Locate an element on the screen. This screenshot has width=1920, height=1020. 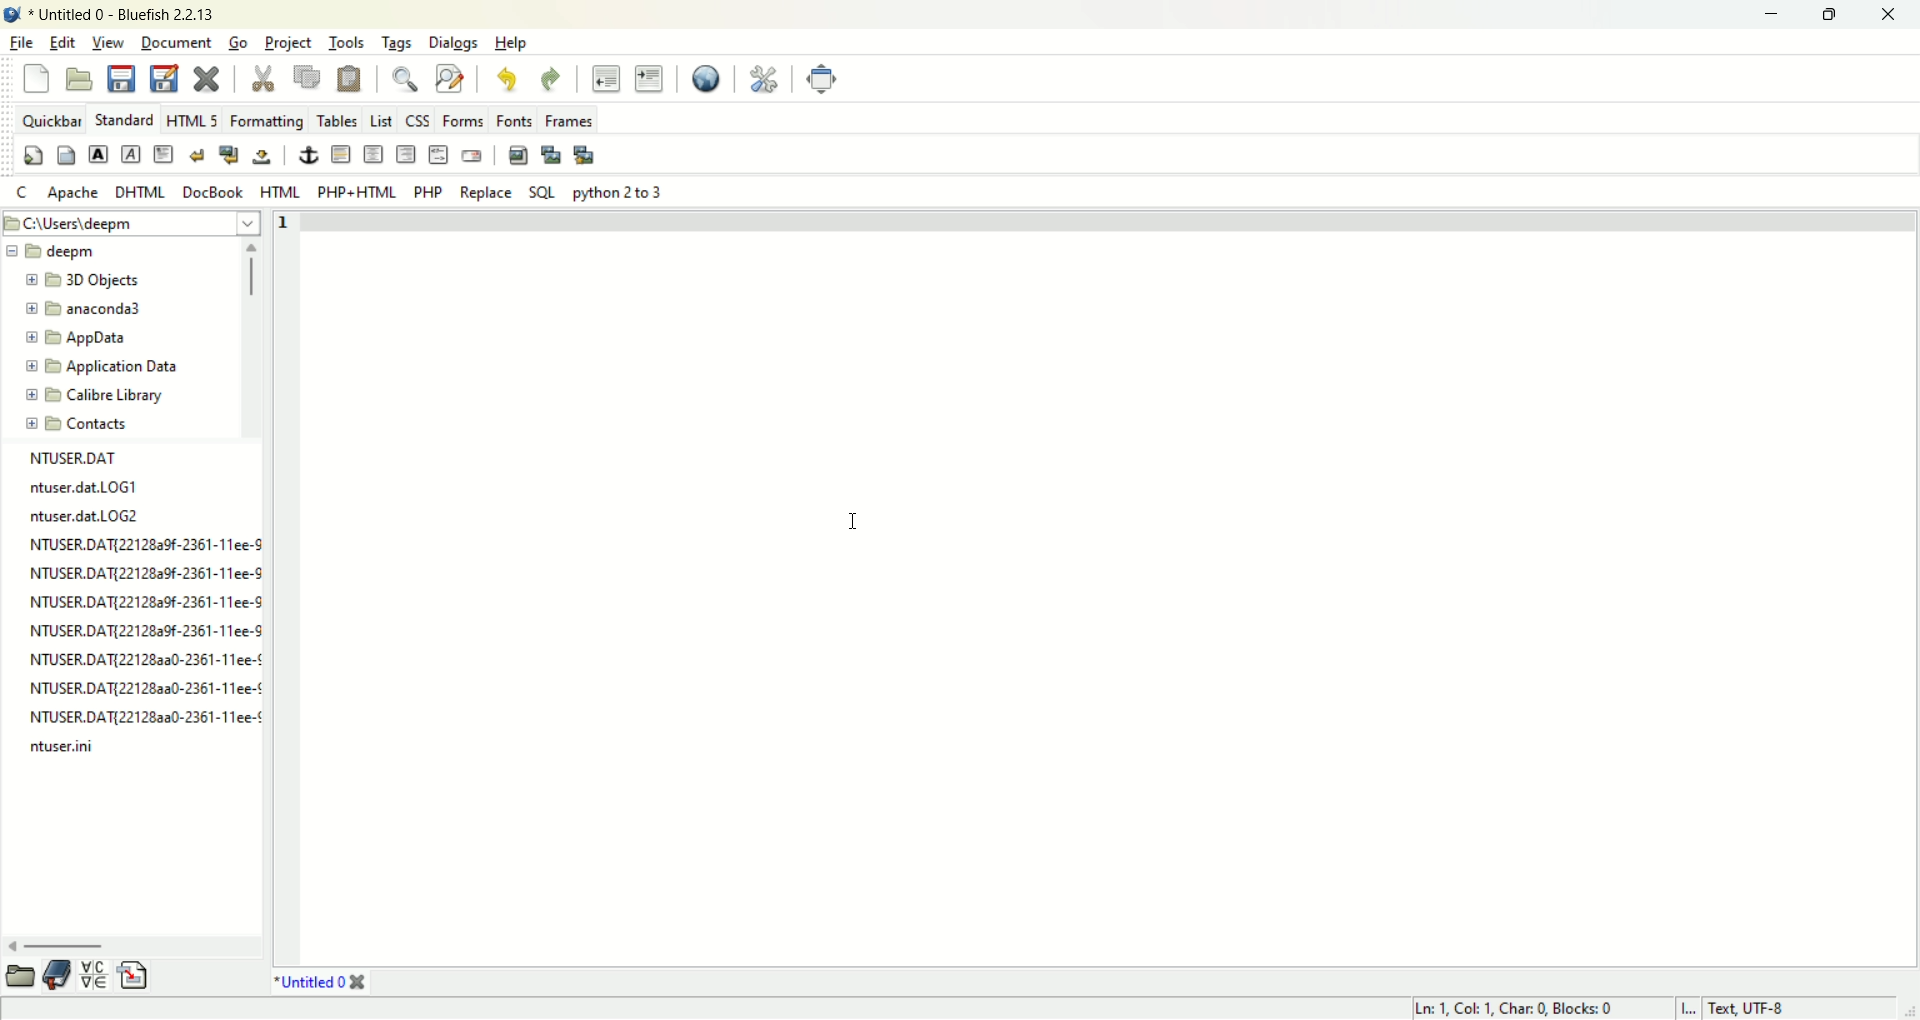
applciation icon is located at coordinates (13, 15).